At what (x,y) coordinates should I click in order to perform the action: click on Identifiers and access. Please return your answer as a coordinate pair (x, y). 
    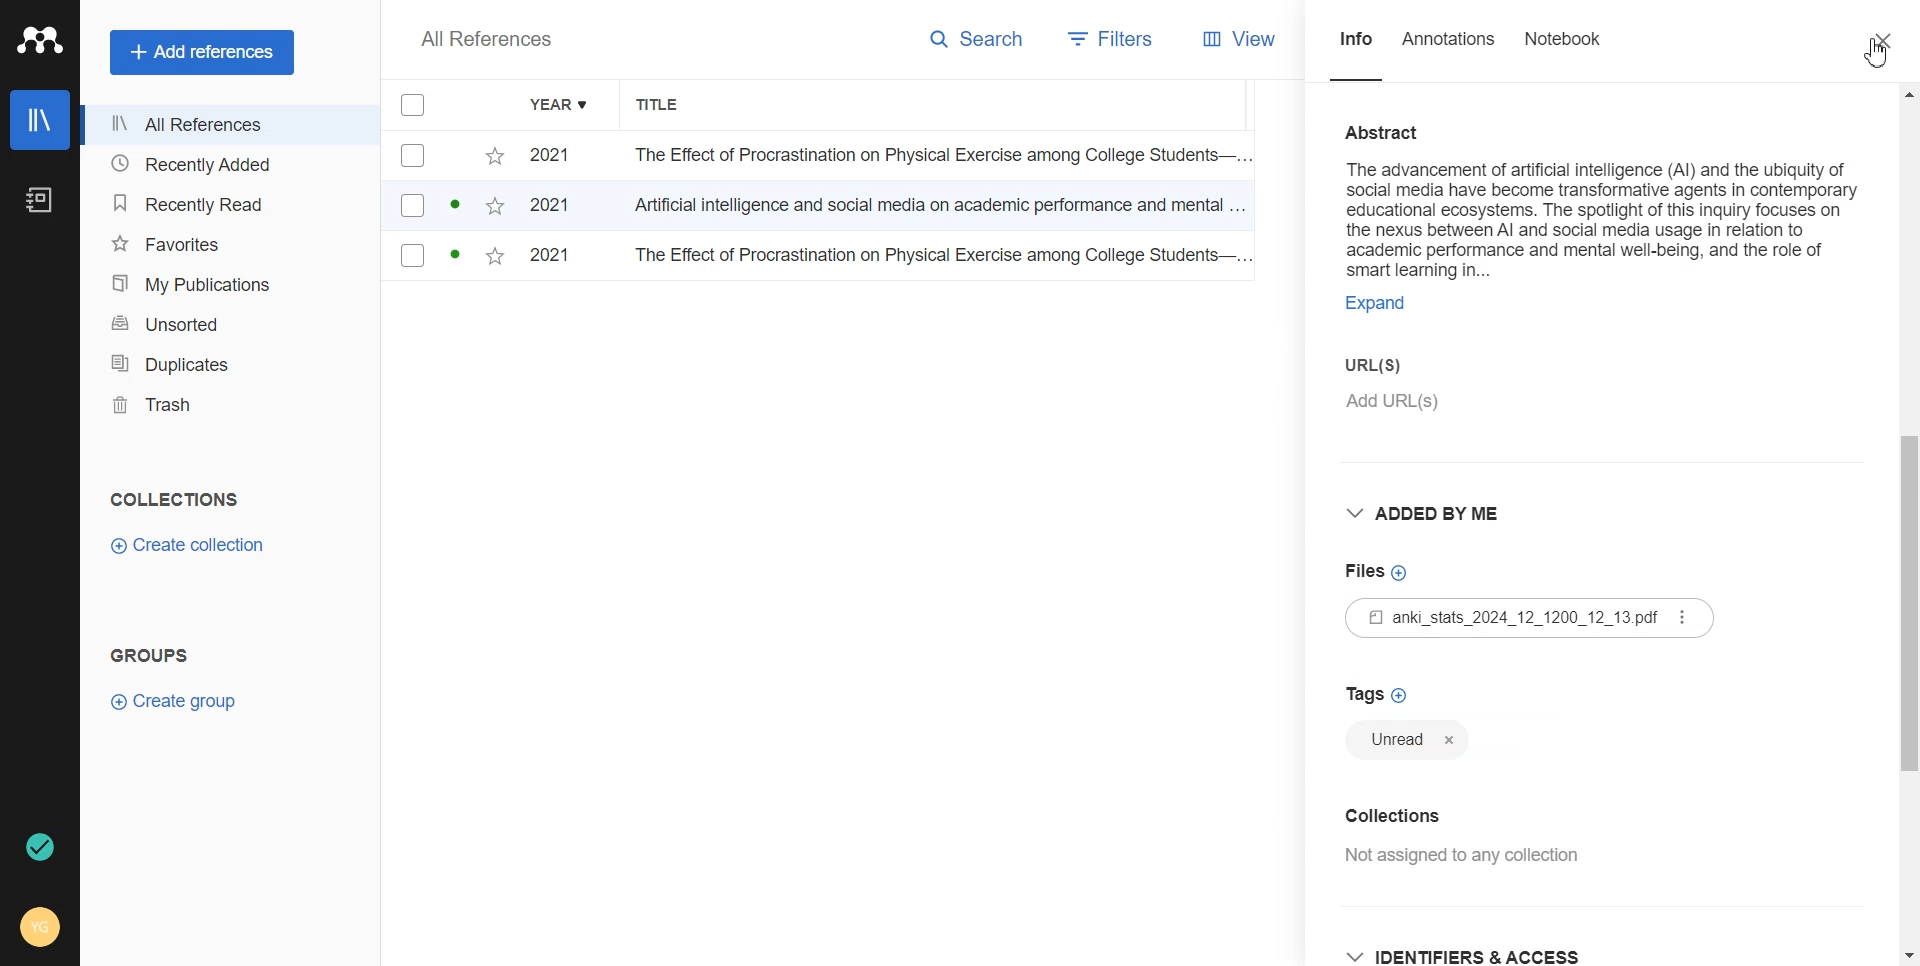
    Looking at the image, I should click on (1473, 955).